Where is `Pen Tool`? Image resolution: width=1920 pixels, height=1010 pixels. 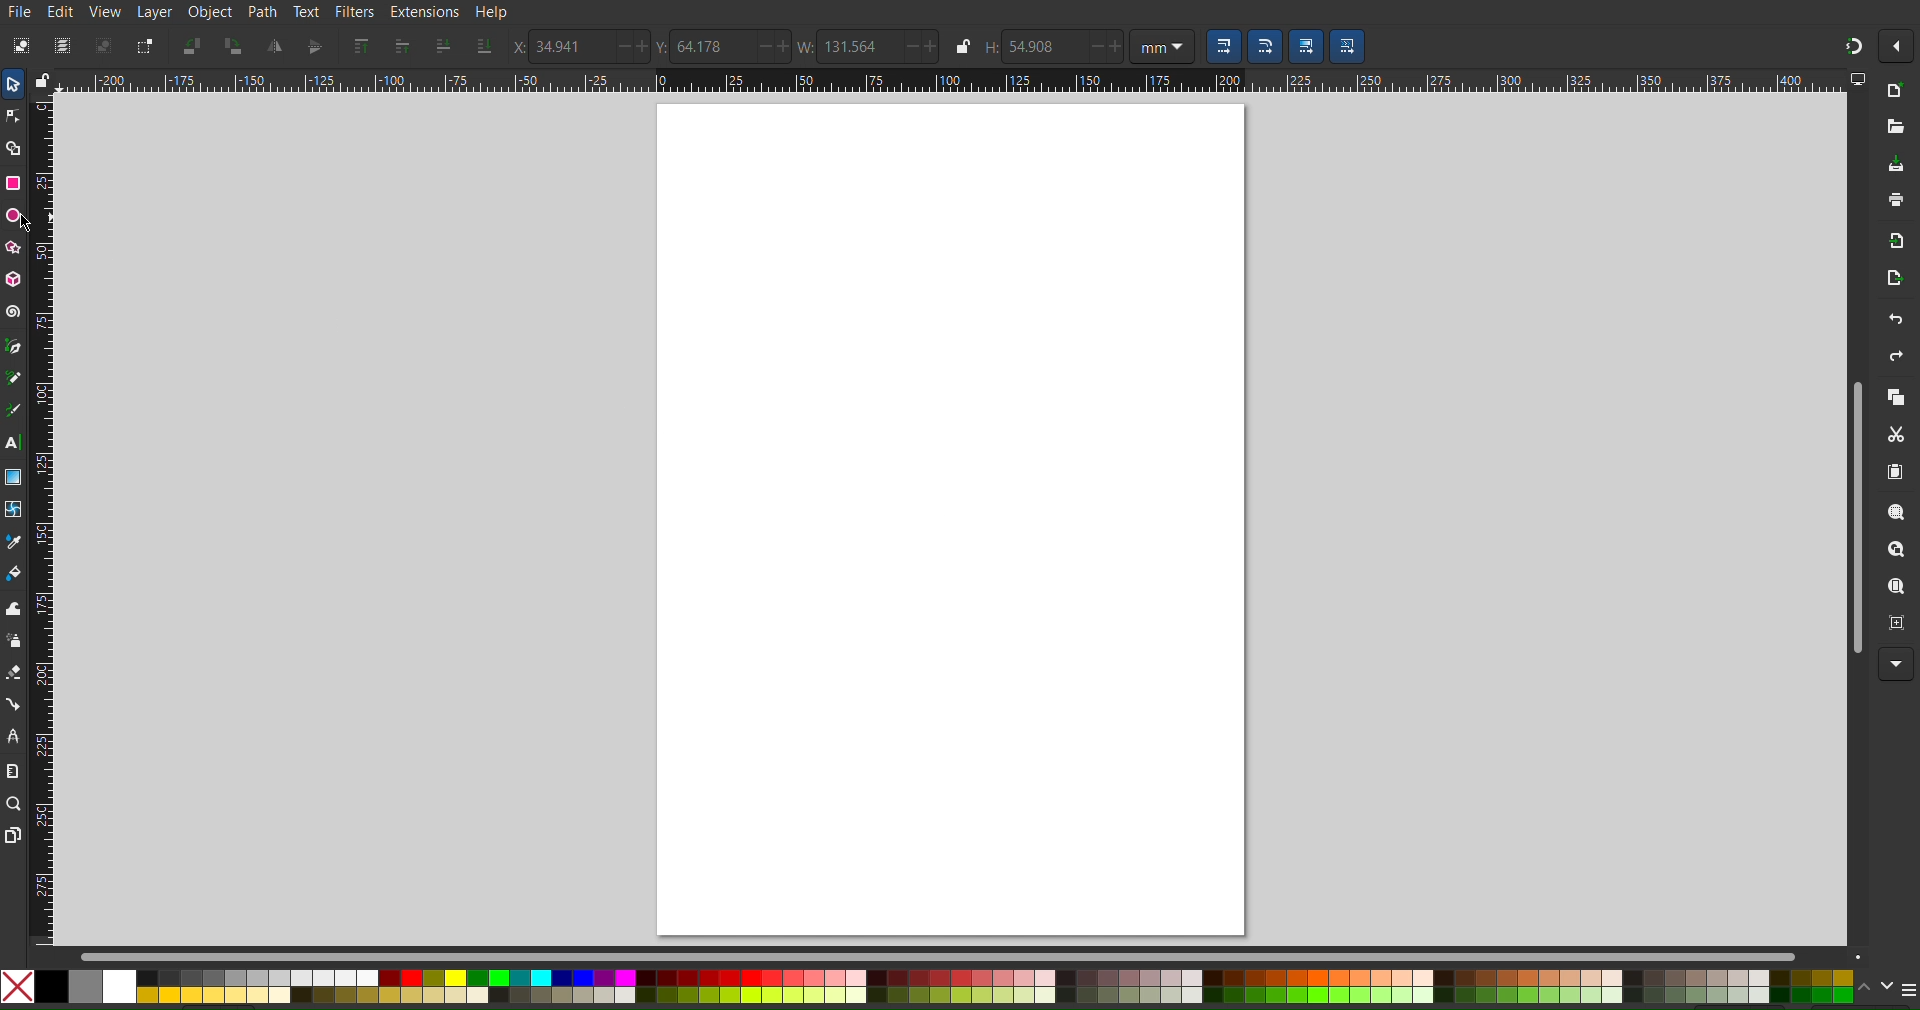 Pen Tool is located at coordinates (12, 346).